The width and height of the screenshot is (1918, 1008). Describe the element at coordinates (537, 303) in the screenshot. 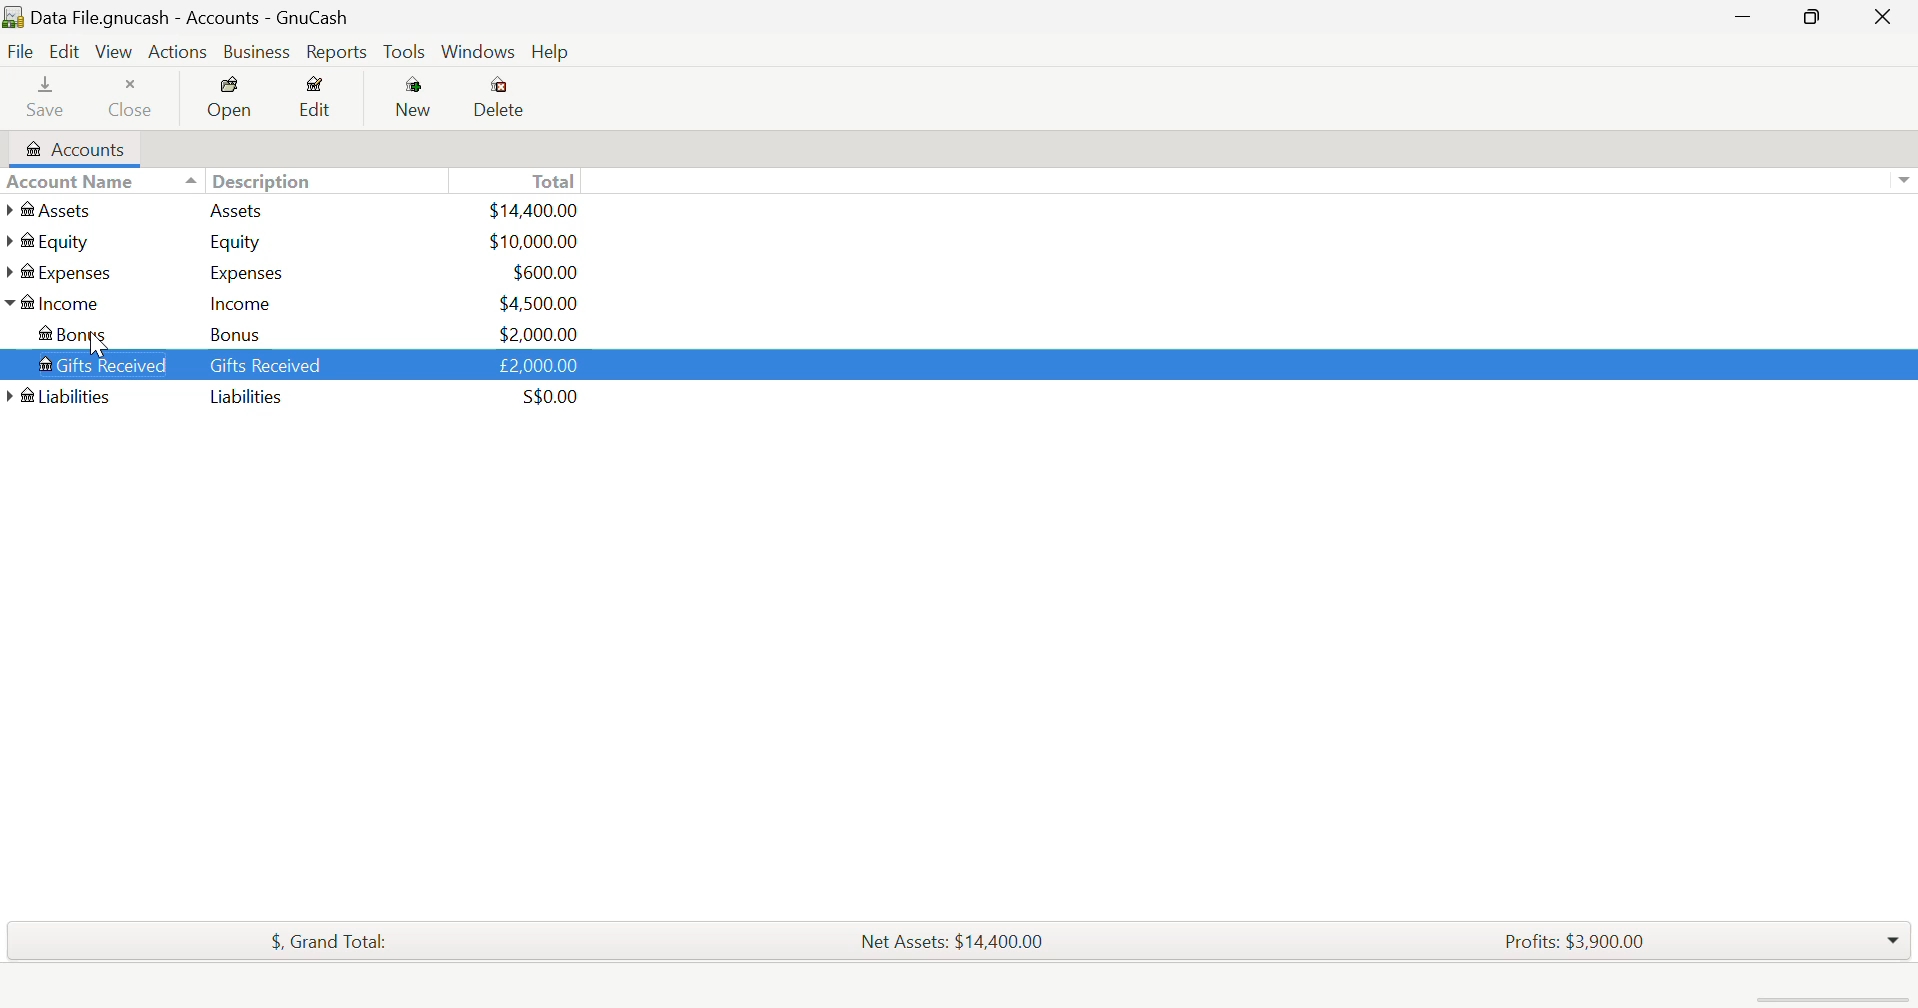

I see `USD` at that location.